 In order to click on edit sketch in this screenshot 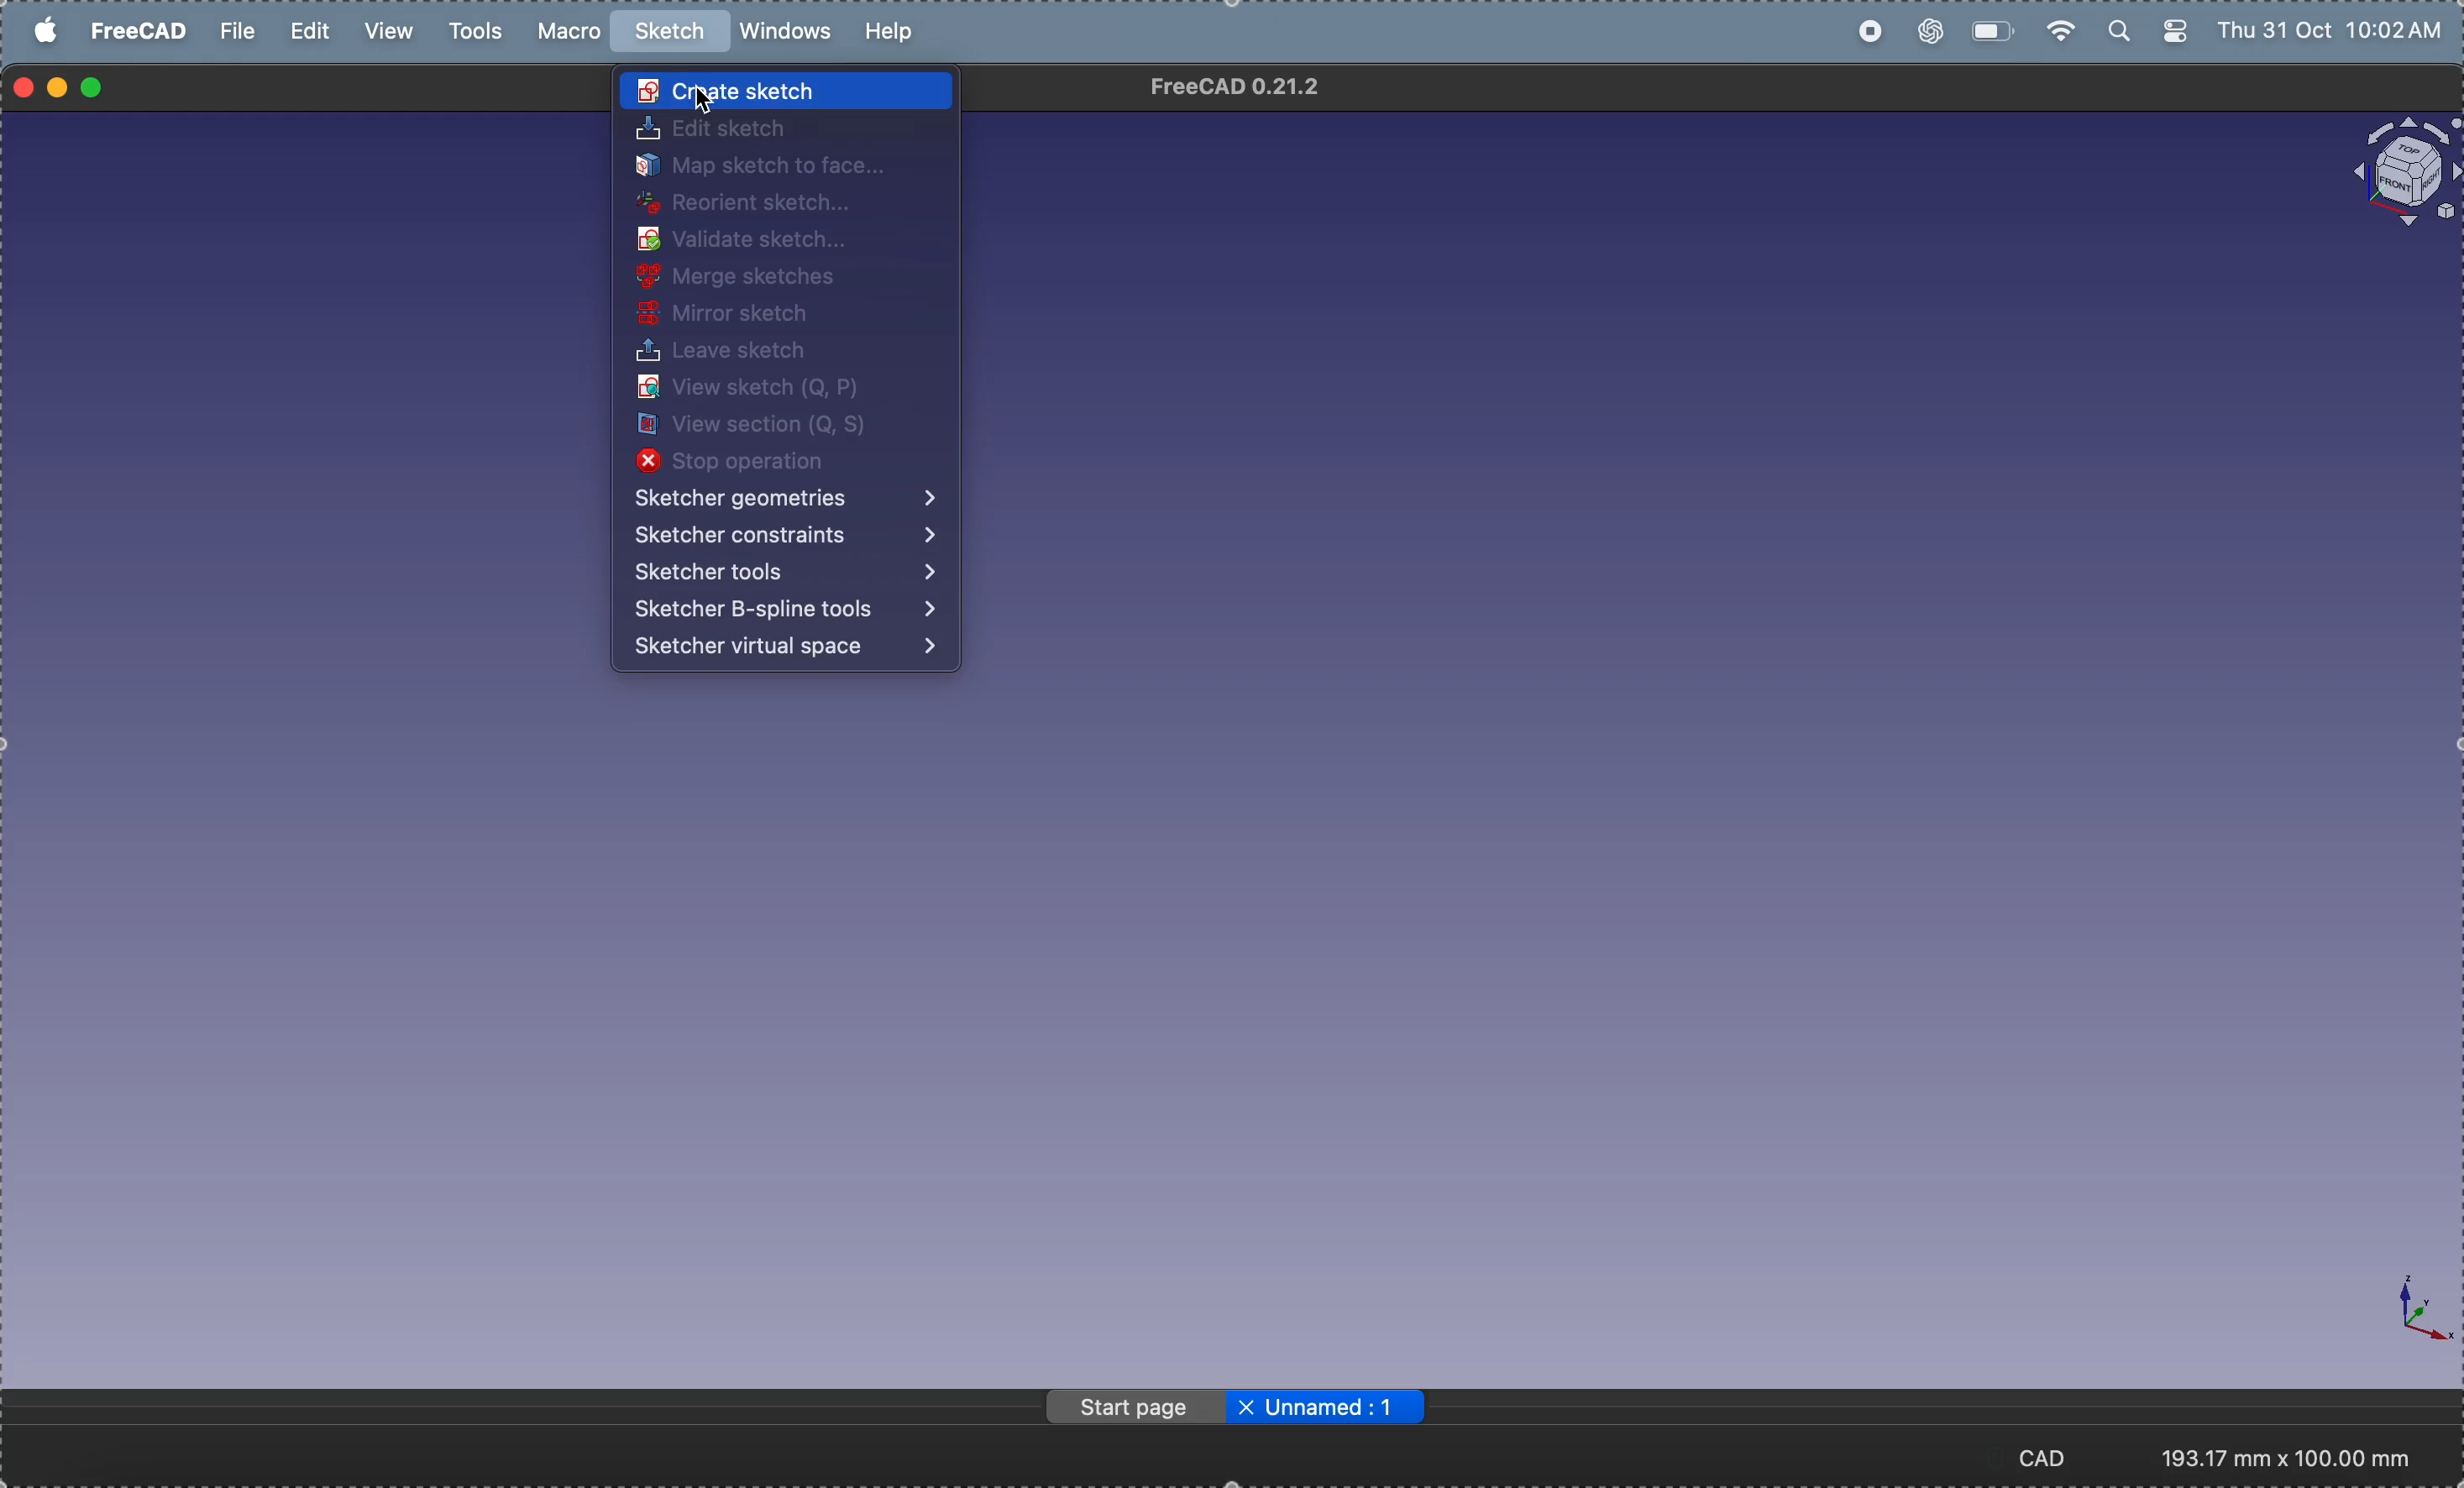, I will do `click(783, 132)`.